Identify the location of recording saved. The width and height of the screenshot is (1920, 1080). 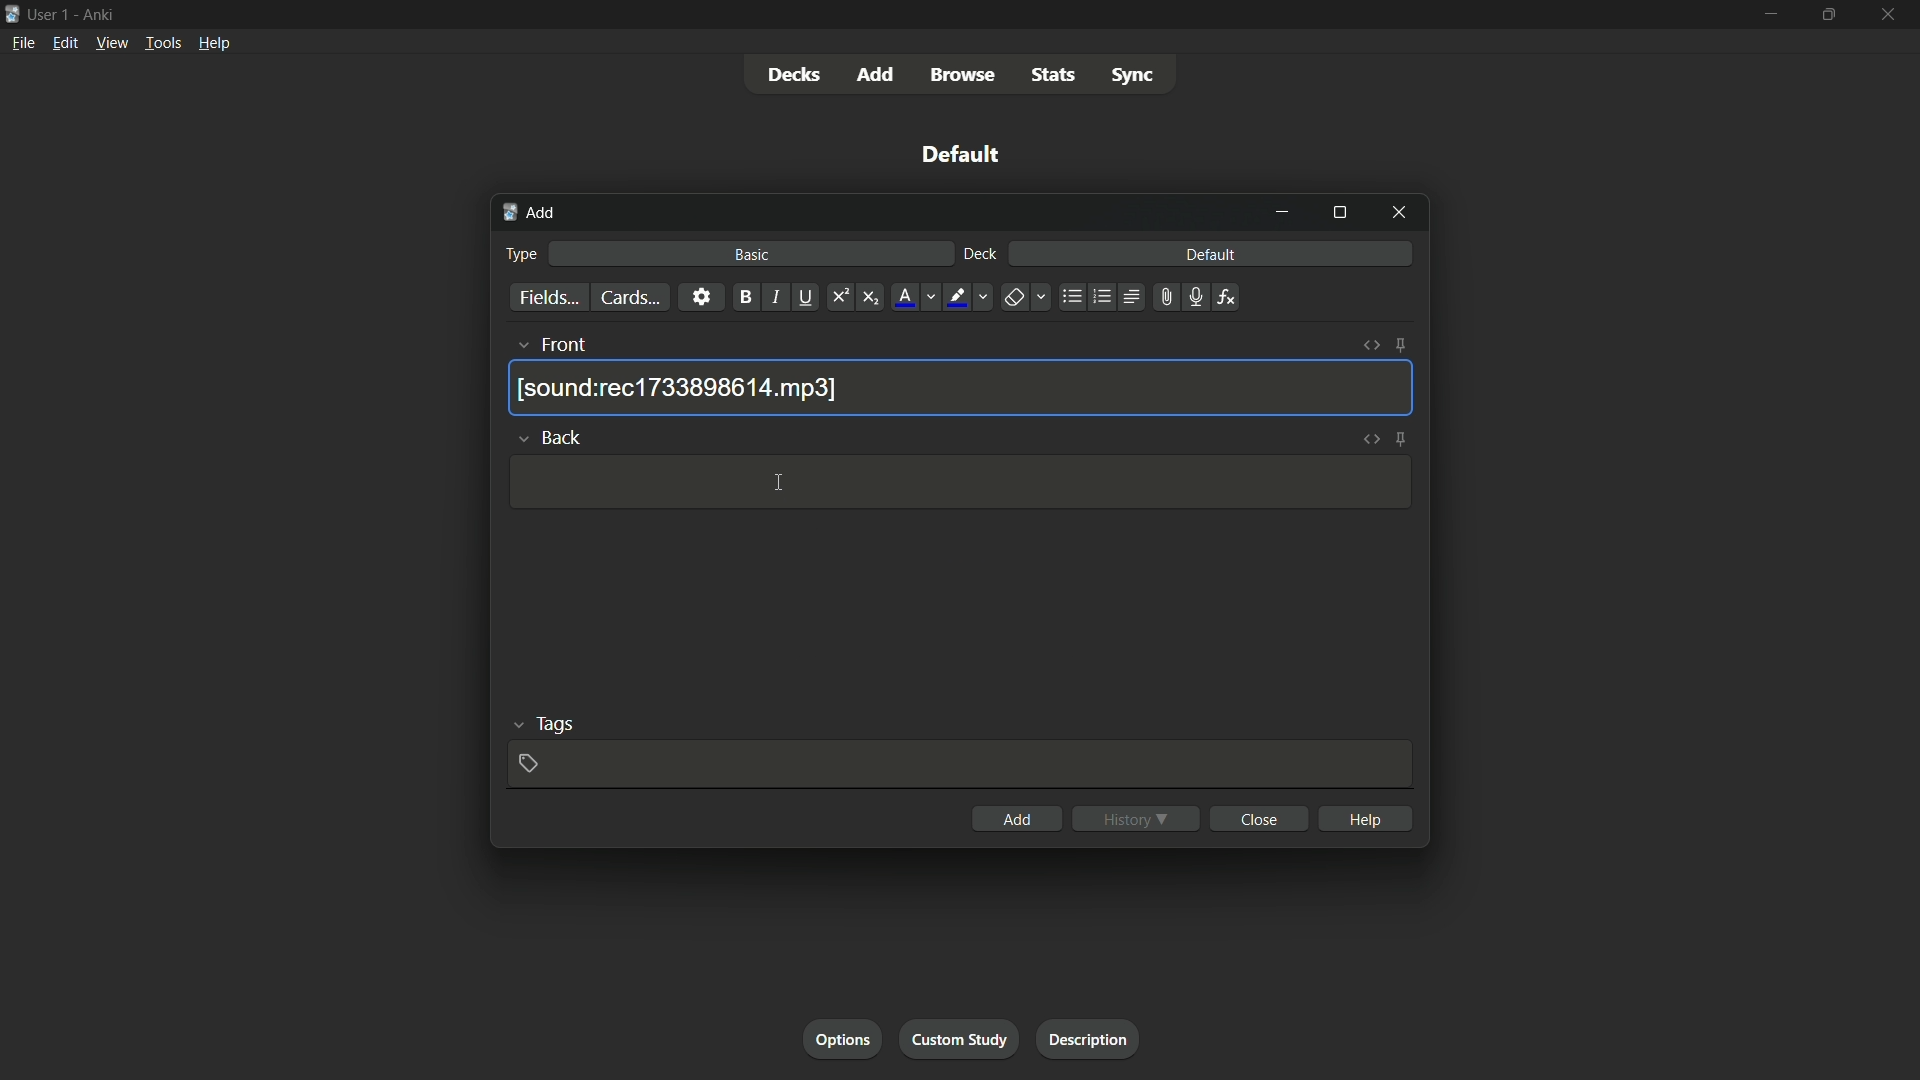
(681, 388).